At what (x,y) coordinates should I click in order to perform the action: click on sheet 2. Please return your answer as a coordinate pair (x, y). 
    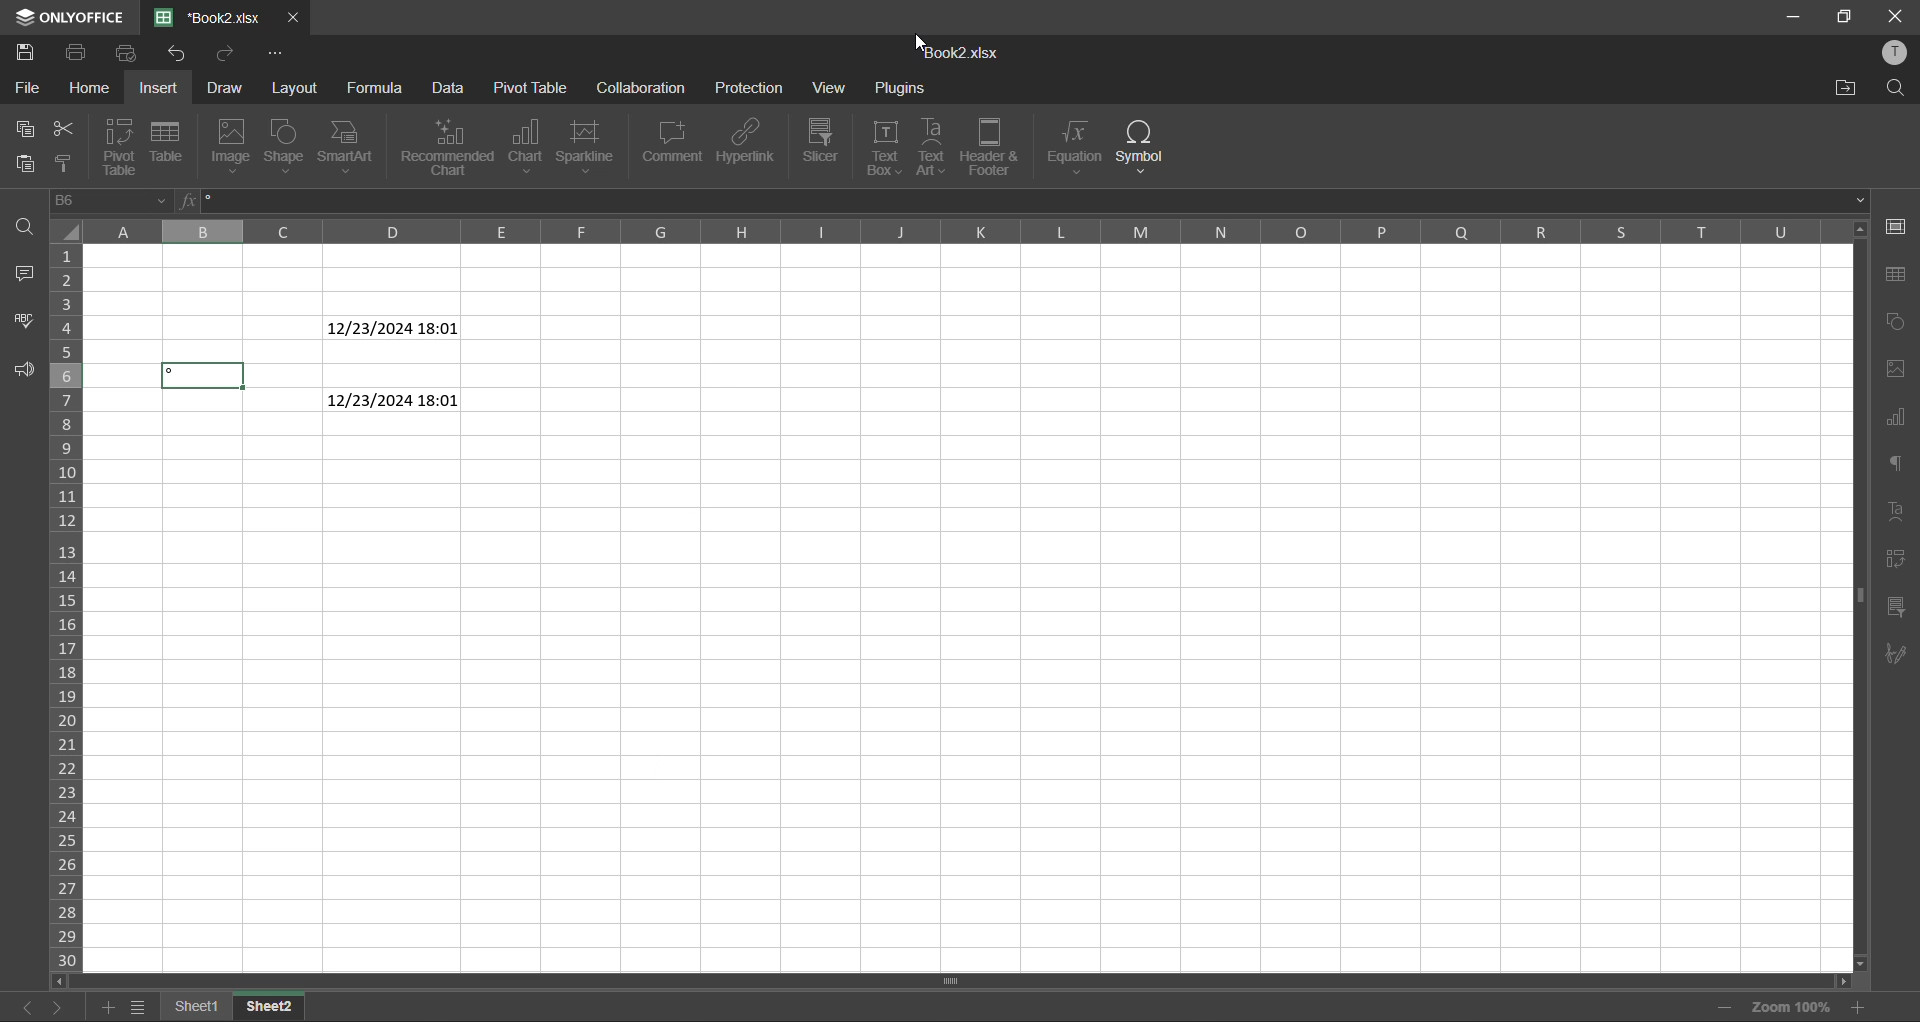
    Looking at the image, I should click on (271, 1007).